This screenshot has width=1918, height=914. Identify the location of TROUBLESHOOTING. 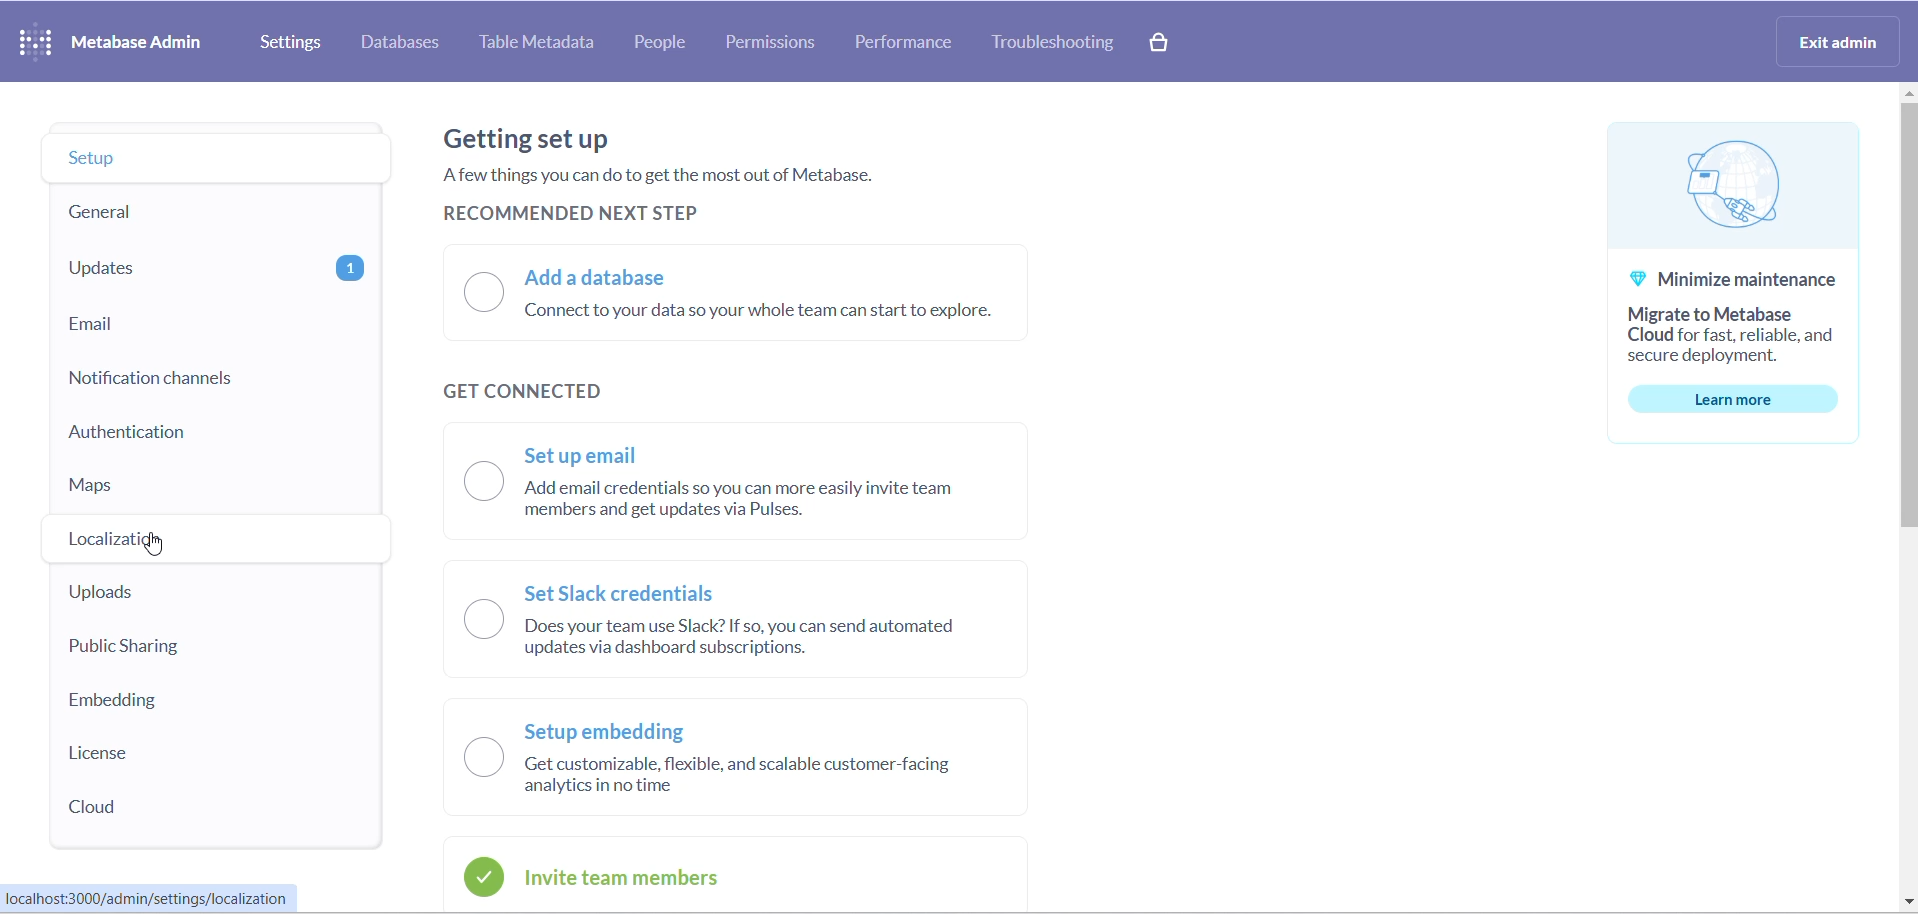
(1057, 45).